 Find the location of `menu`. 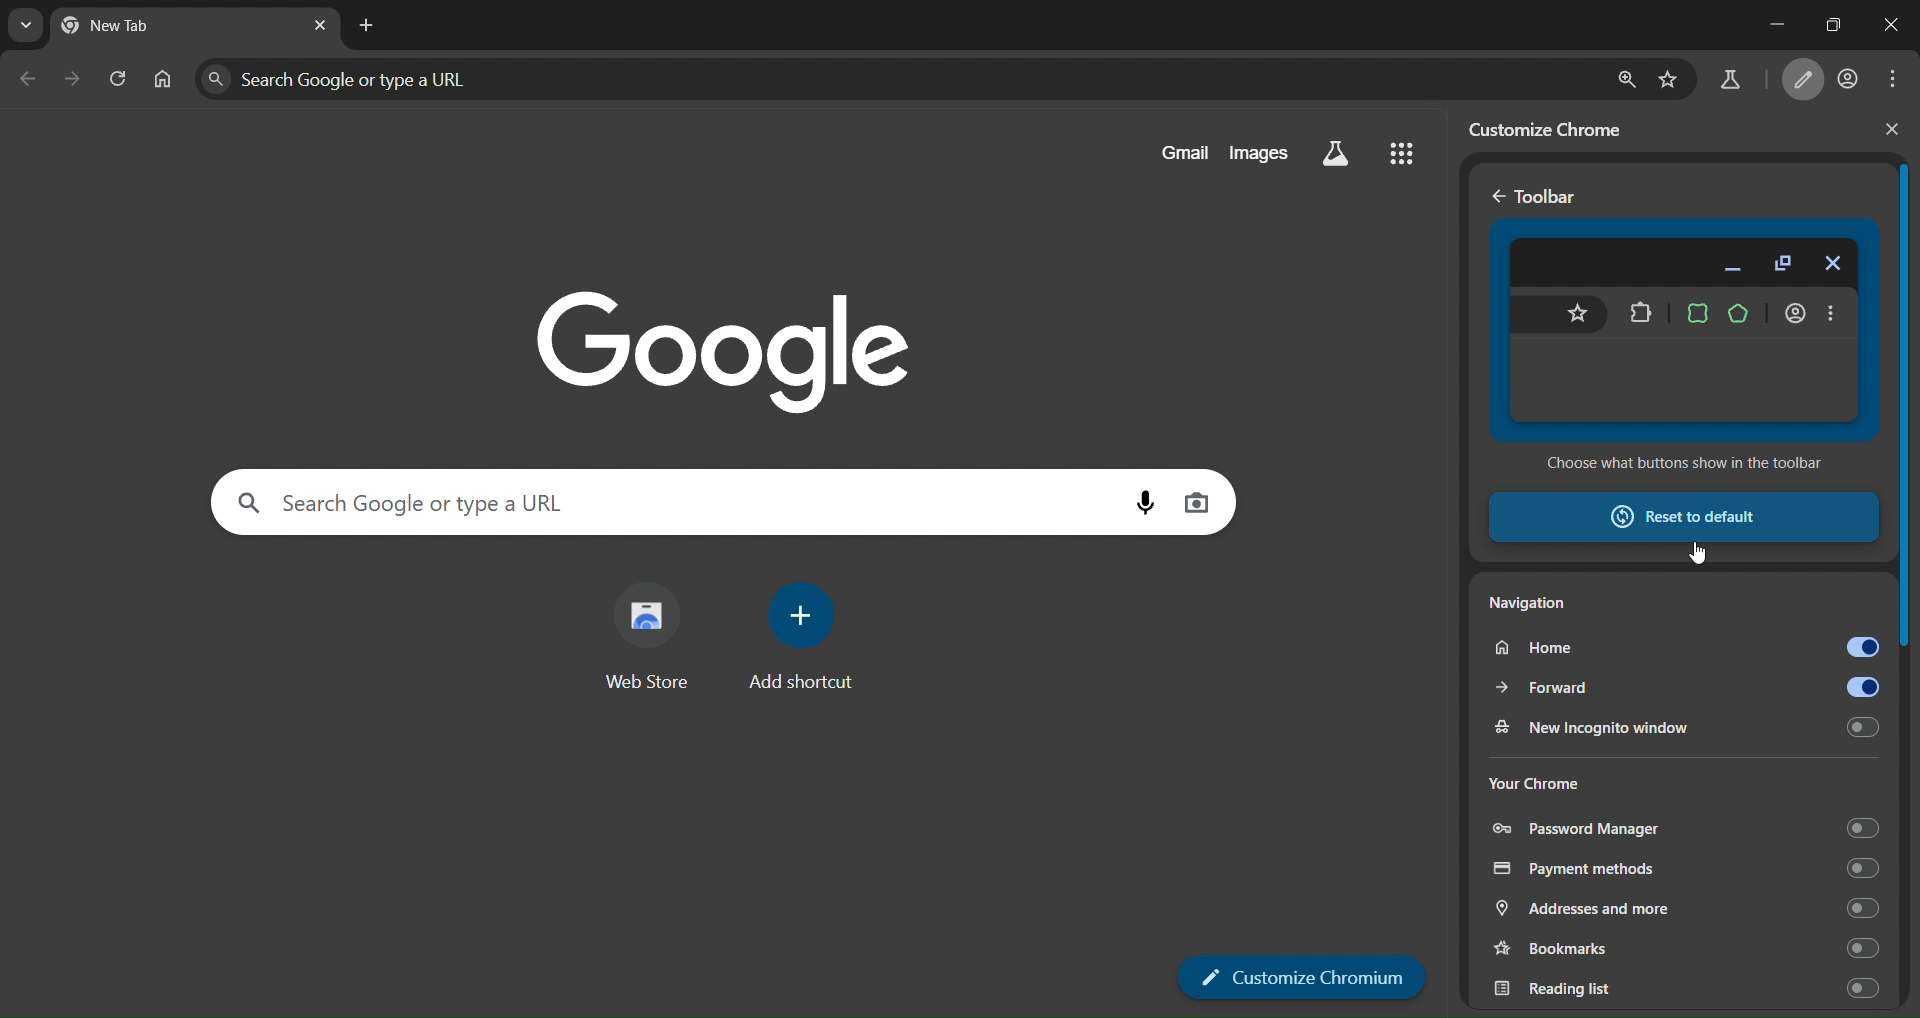

menu is located at coordinates (1891, 82).